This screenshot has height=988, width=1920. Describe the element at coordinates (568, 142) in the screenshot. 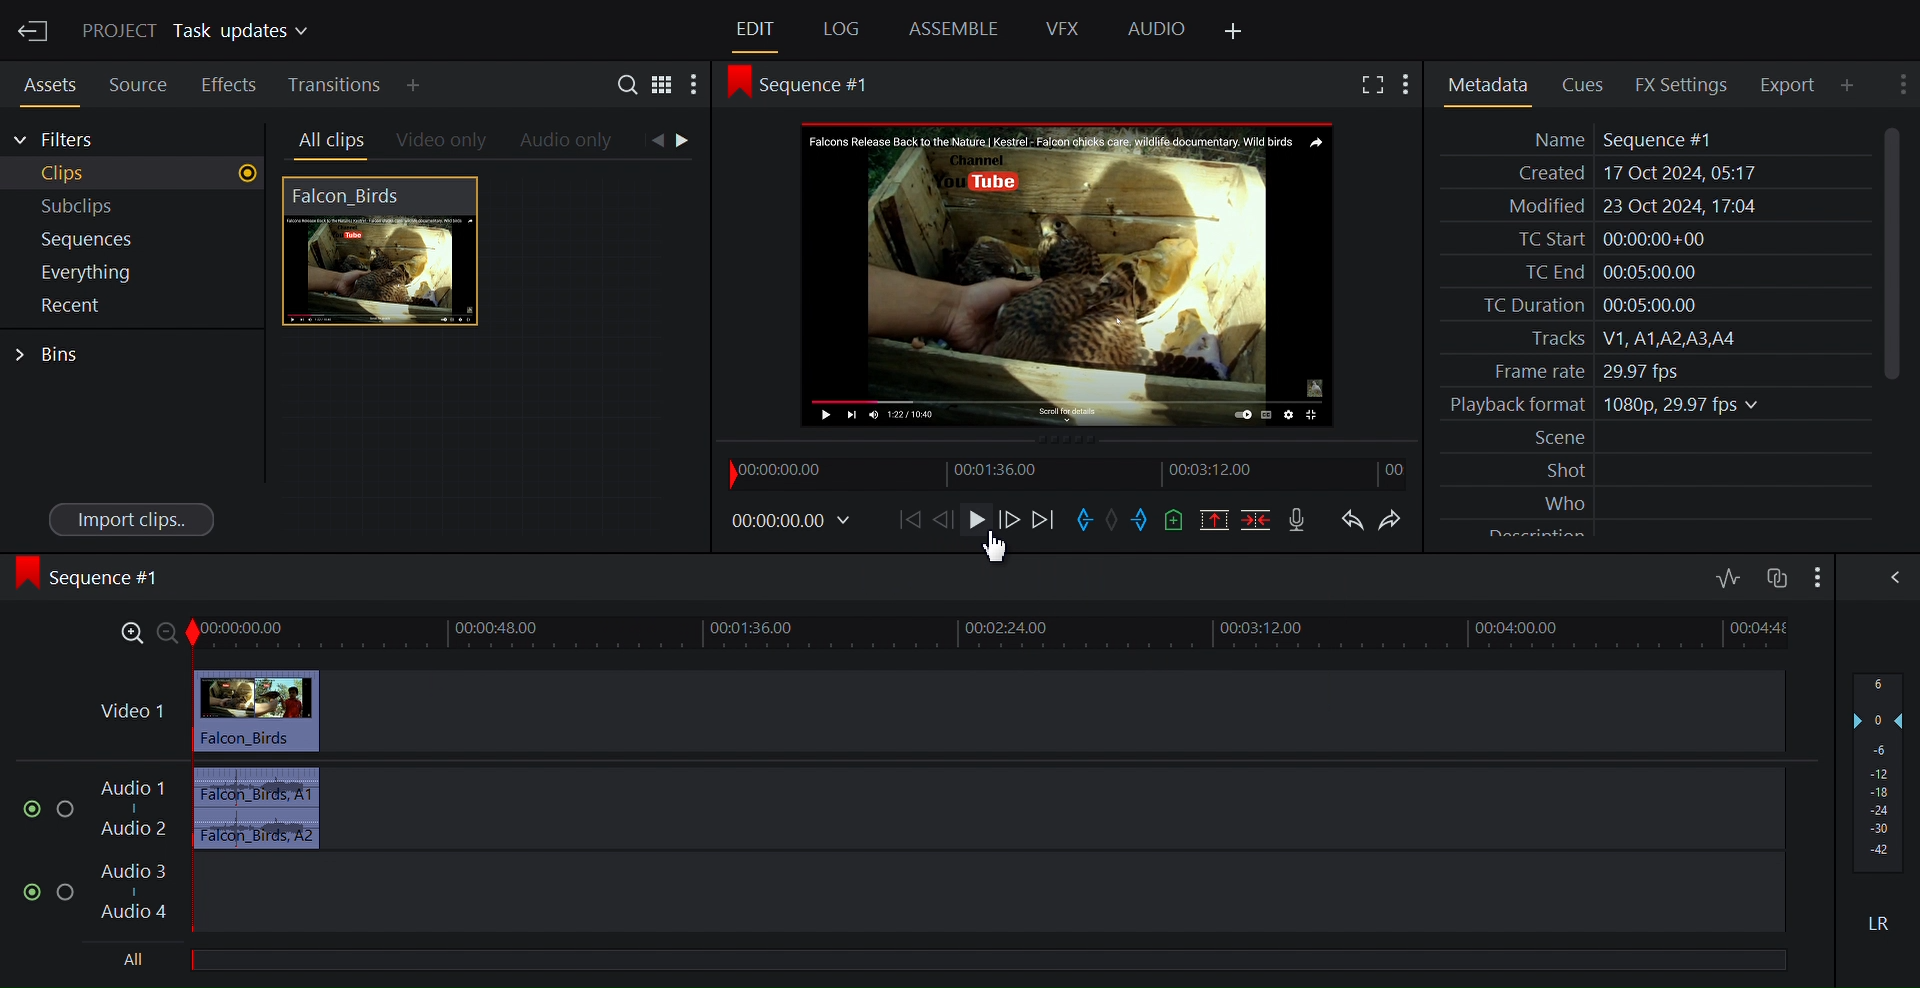

I see `Audio only` at that location.